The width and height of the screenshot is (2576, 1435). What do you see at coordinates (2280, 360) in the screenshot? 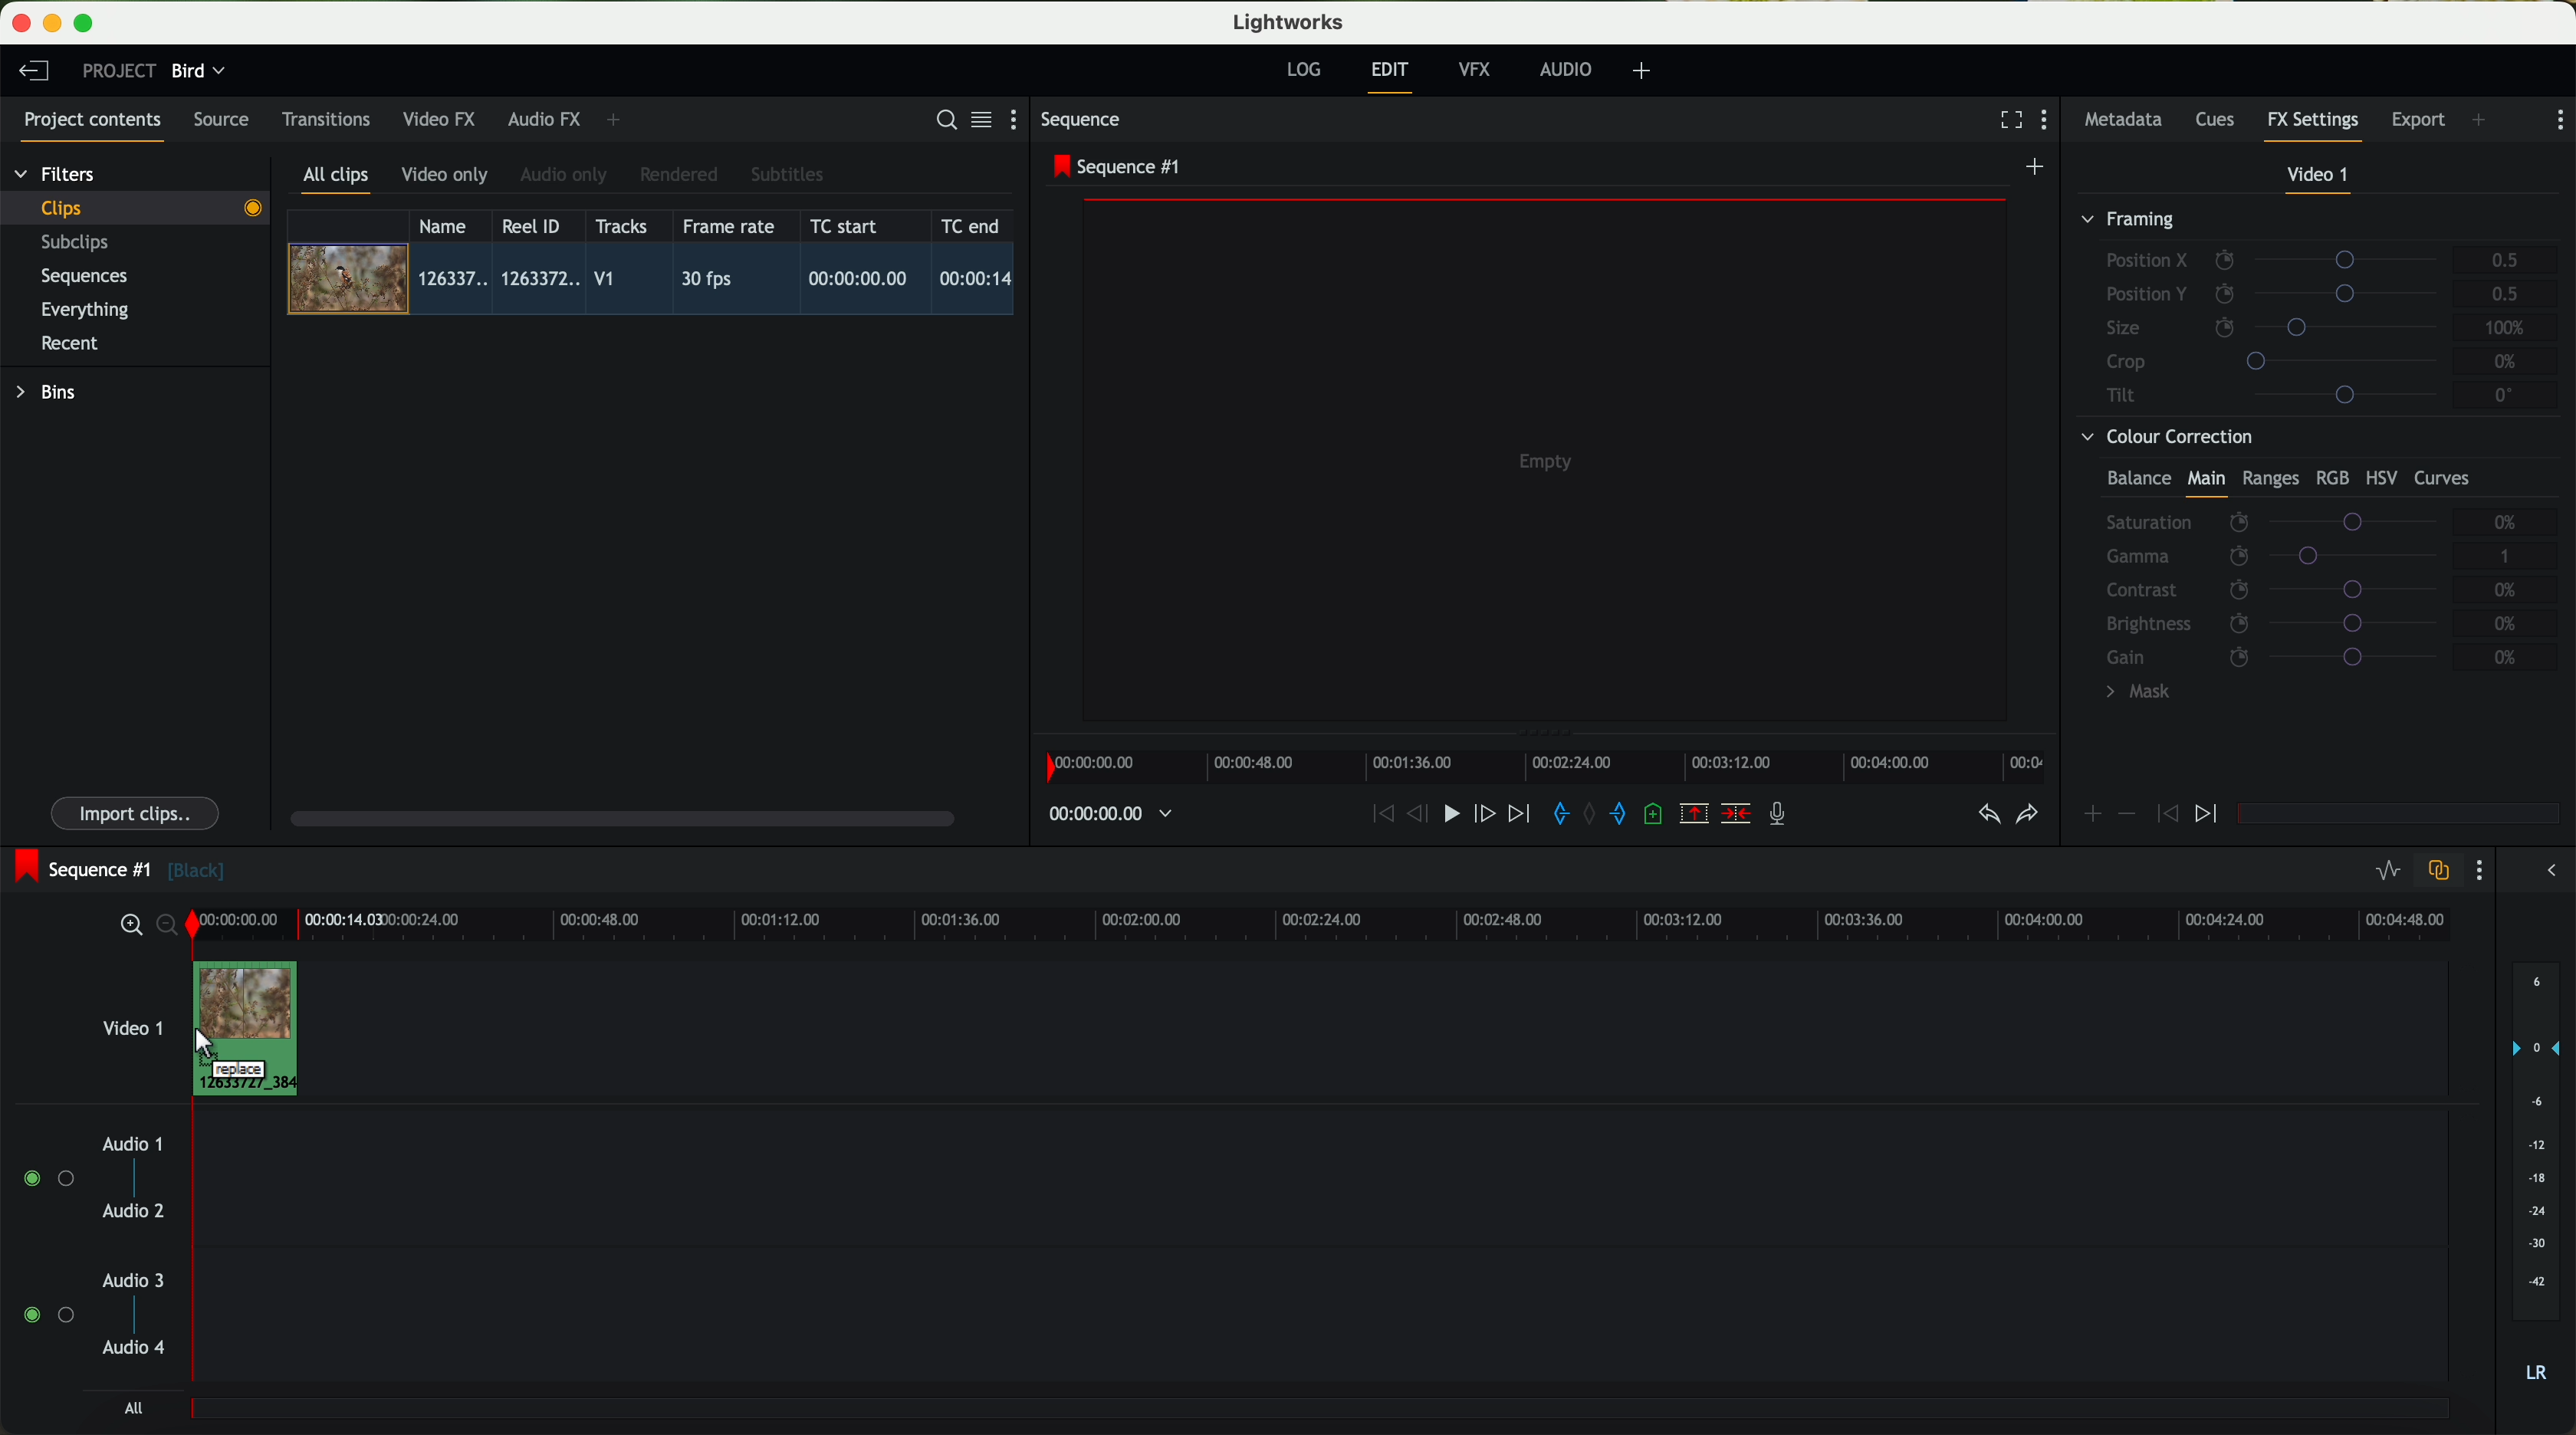
I see `crop` at bounding box center [2280, 360].